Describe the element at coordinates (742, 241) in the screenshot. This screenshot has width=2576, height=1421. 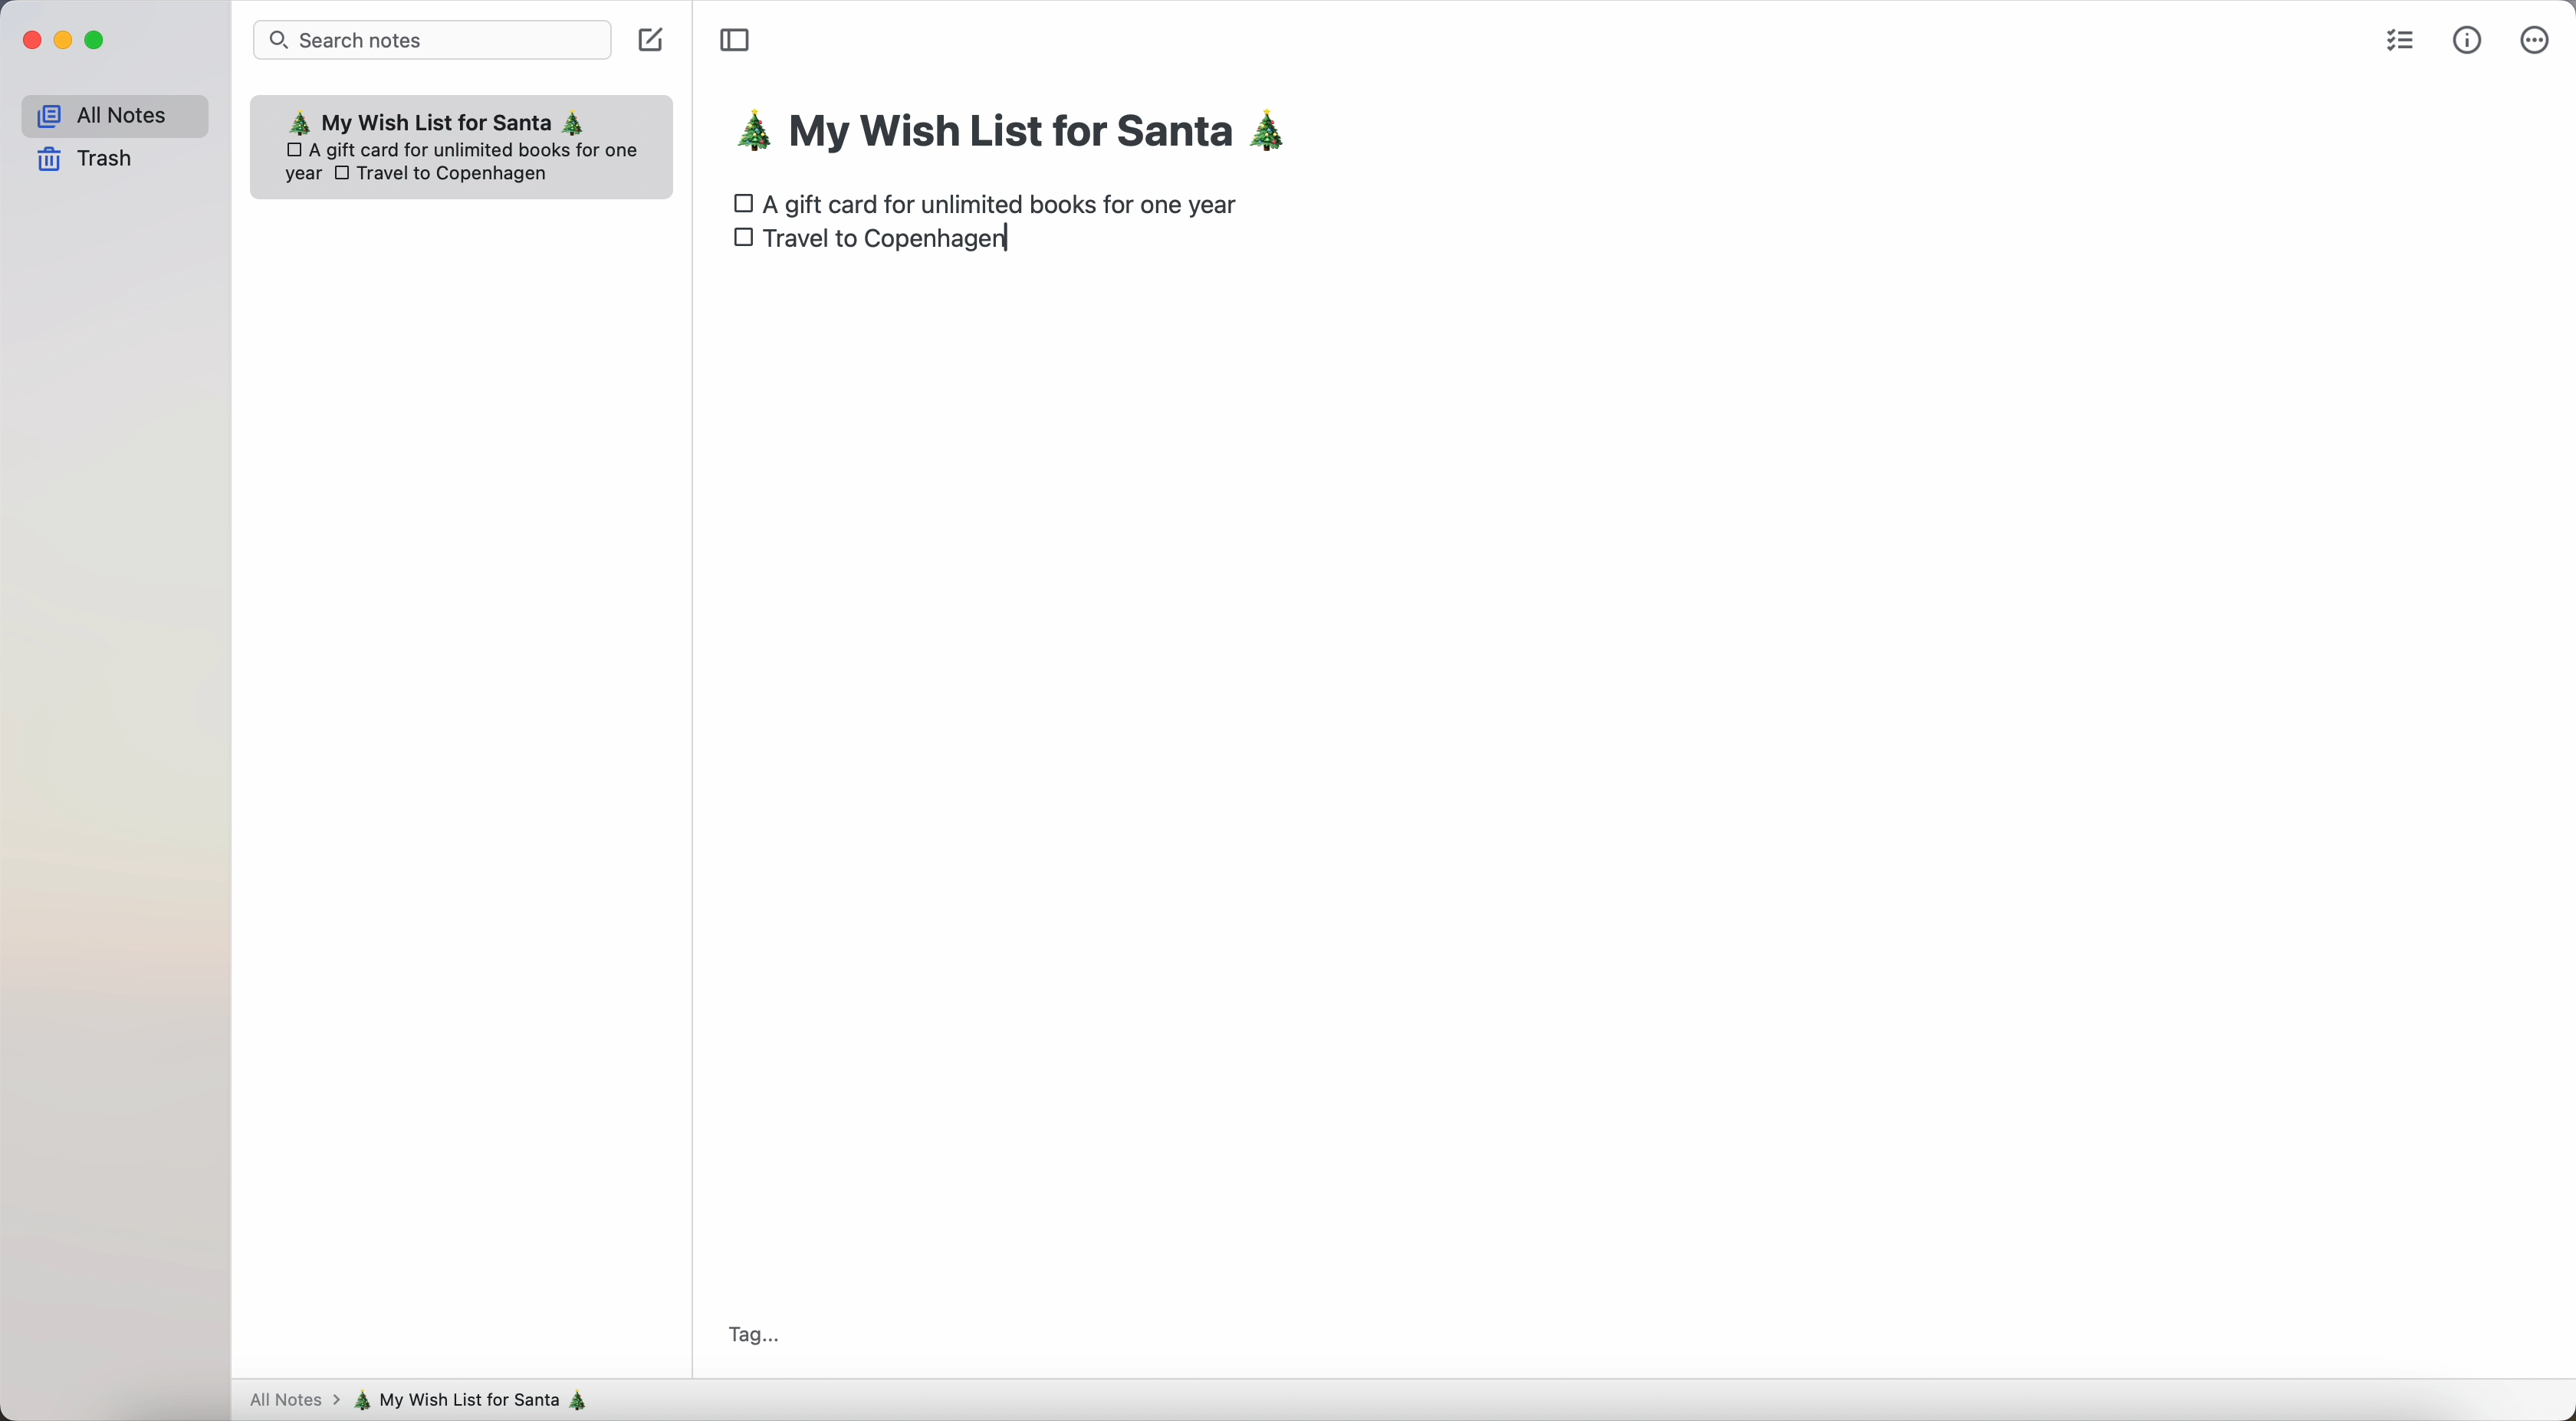
I see `checkbox` at that location.